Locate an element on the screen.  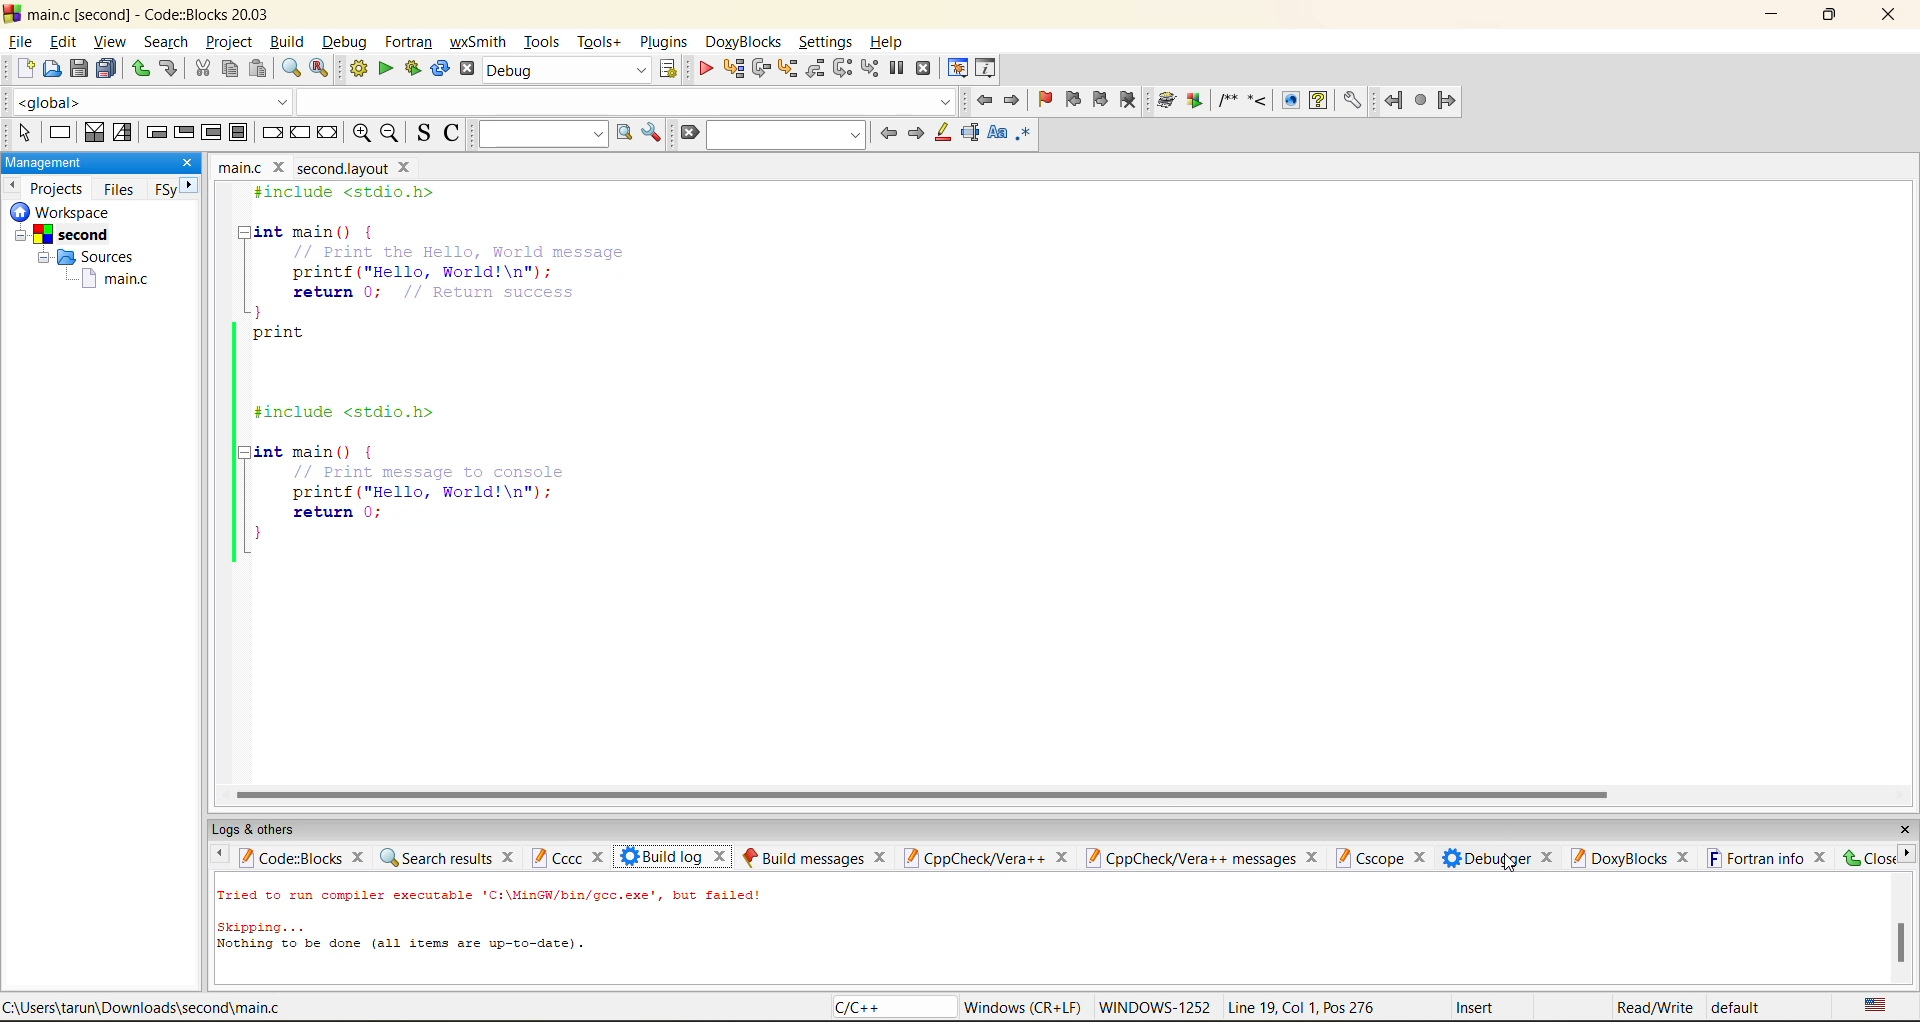
code completion  compiler is located at coordinates (481, 103).